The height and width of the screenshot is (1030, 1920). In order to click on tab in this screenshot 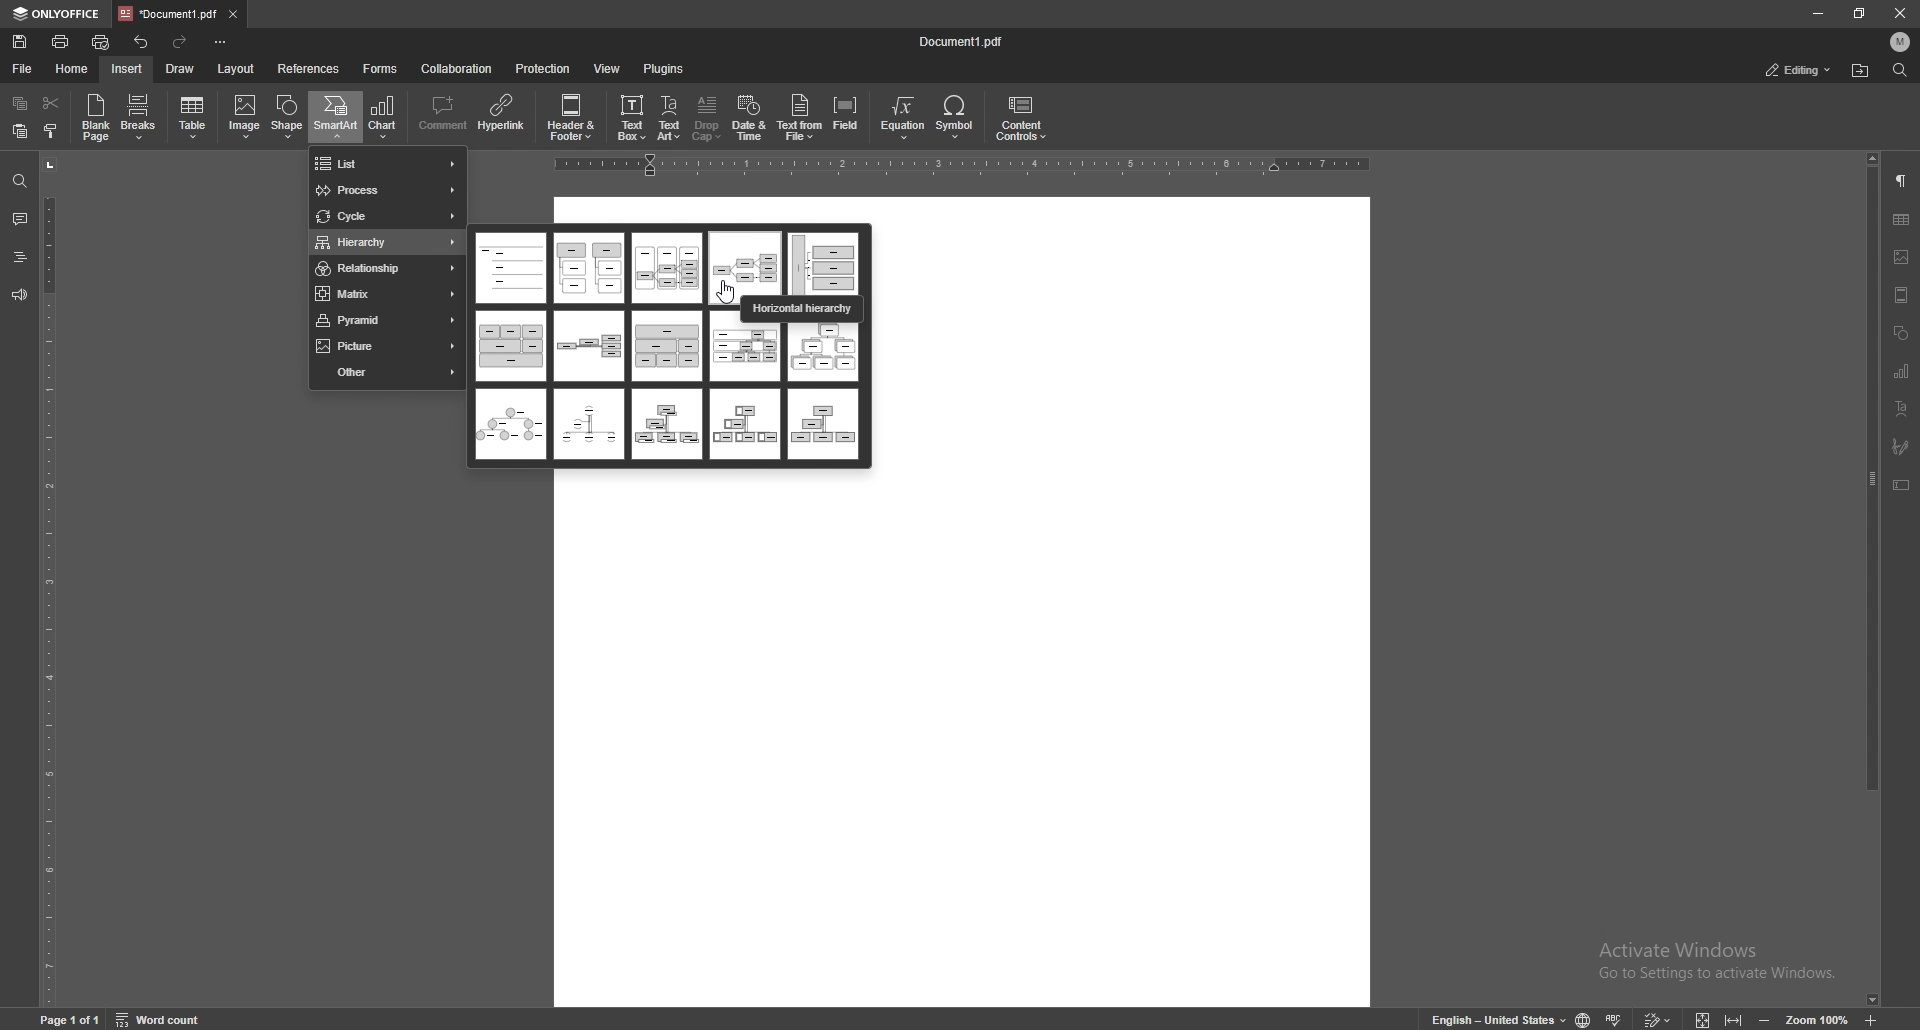, I will do `click(167, 14)`.